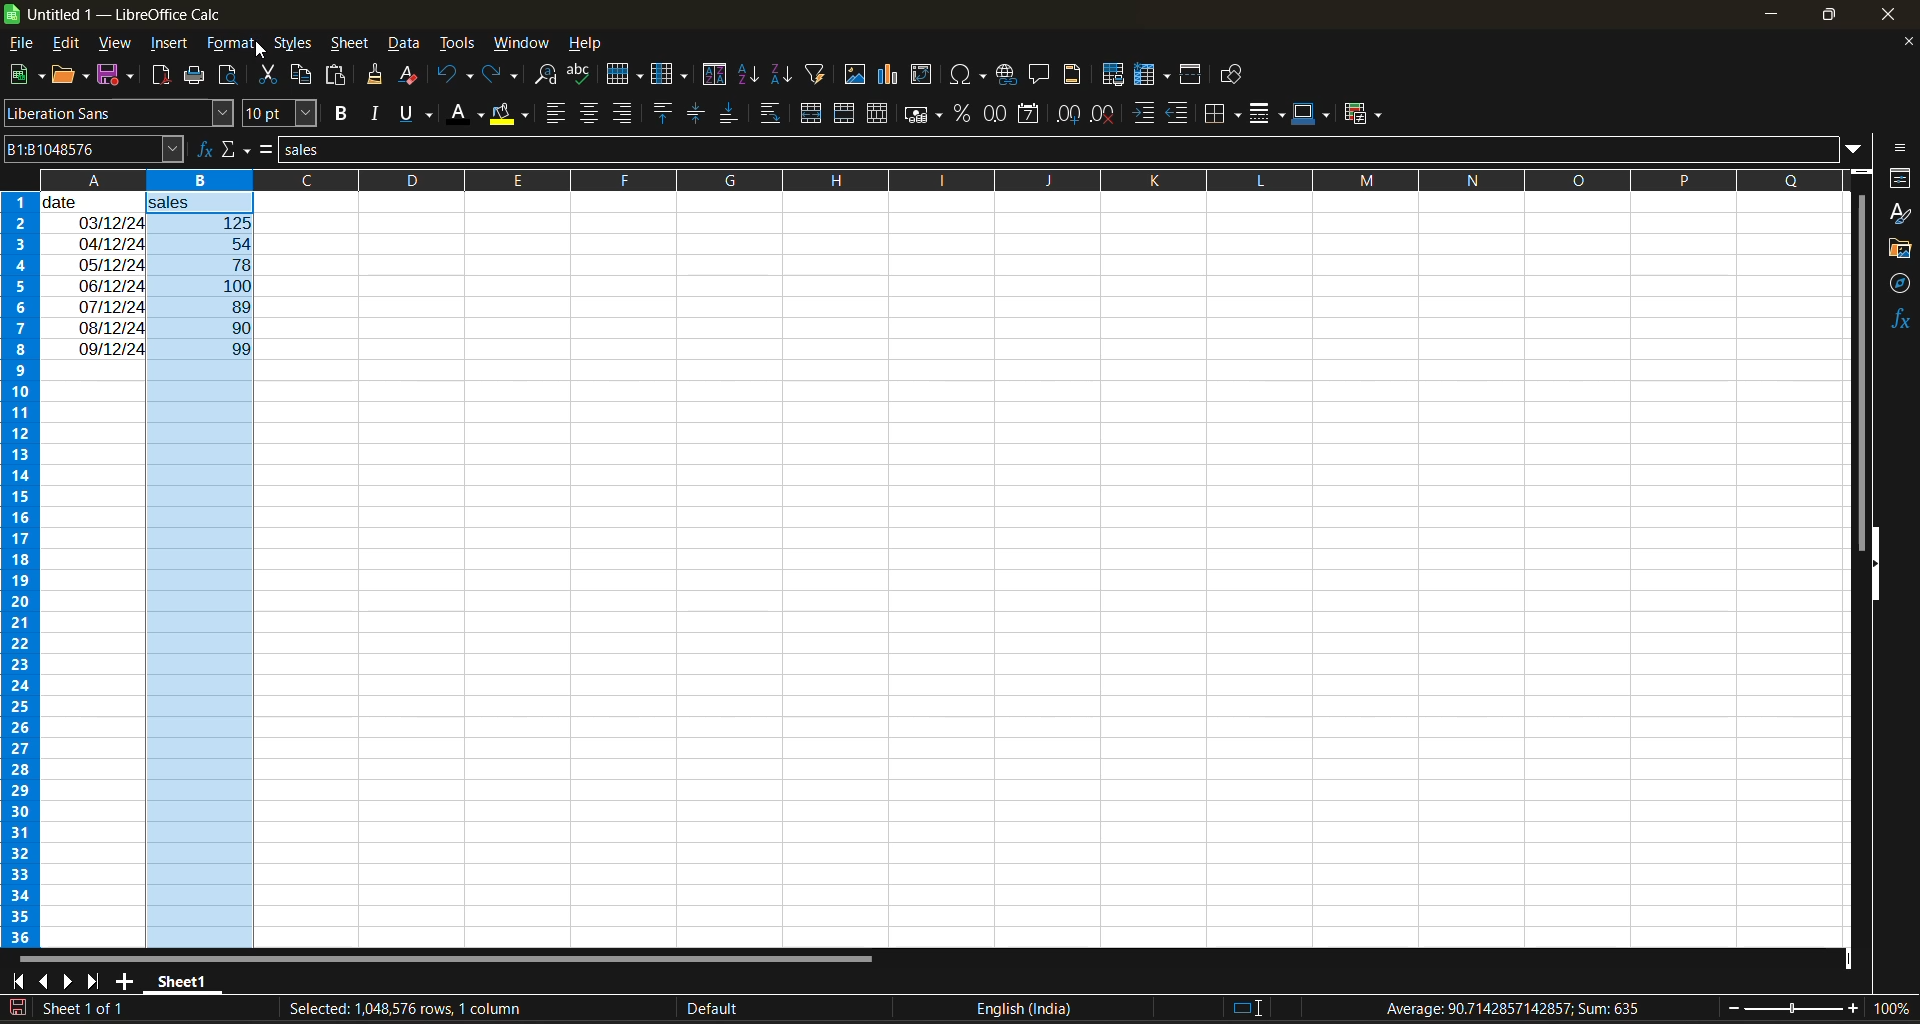 The image size is (1920, 1024). What do you see at coordinates (180, 982) in the screenshot?
I see `sheet name` at bounding box center [180, 982].